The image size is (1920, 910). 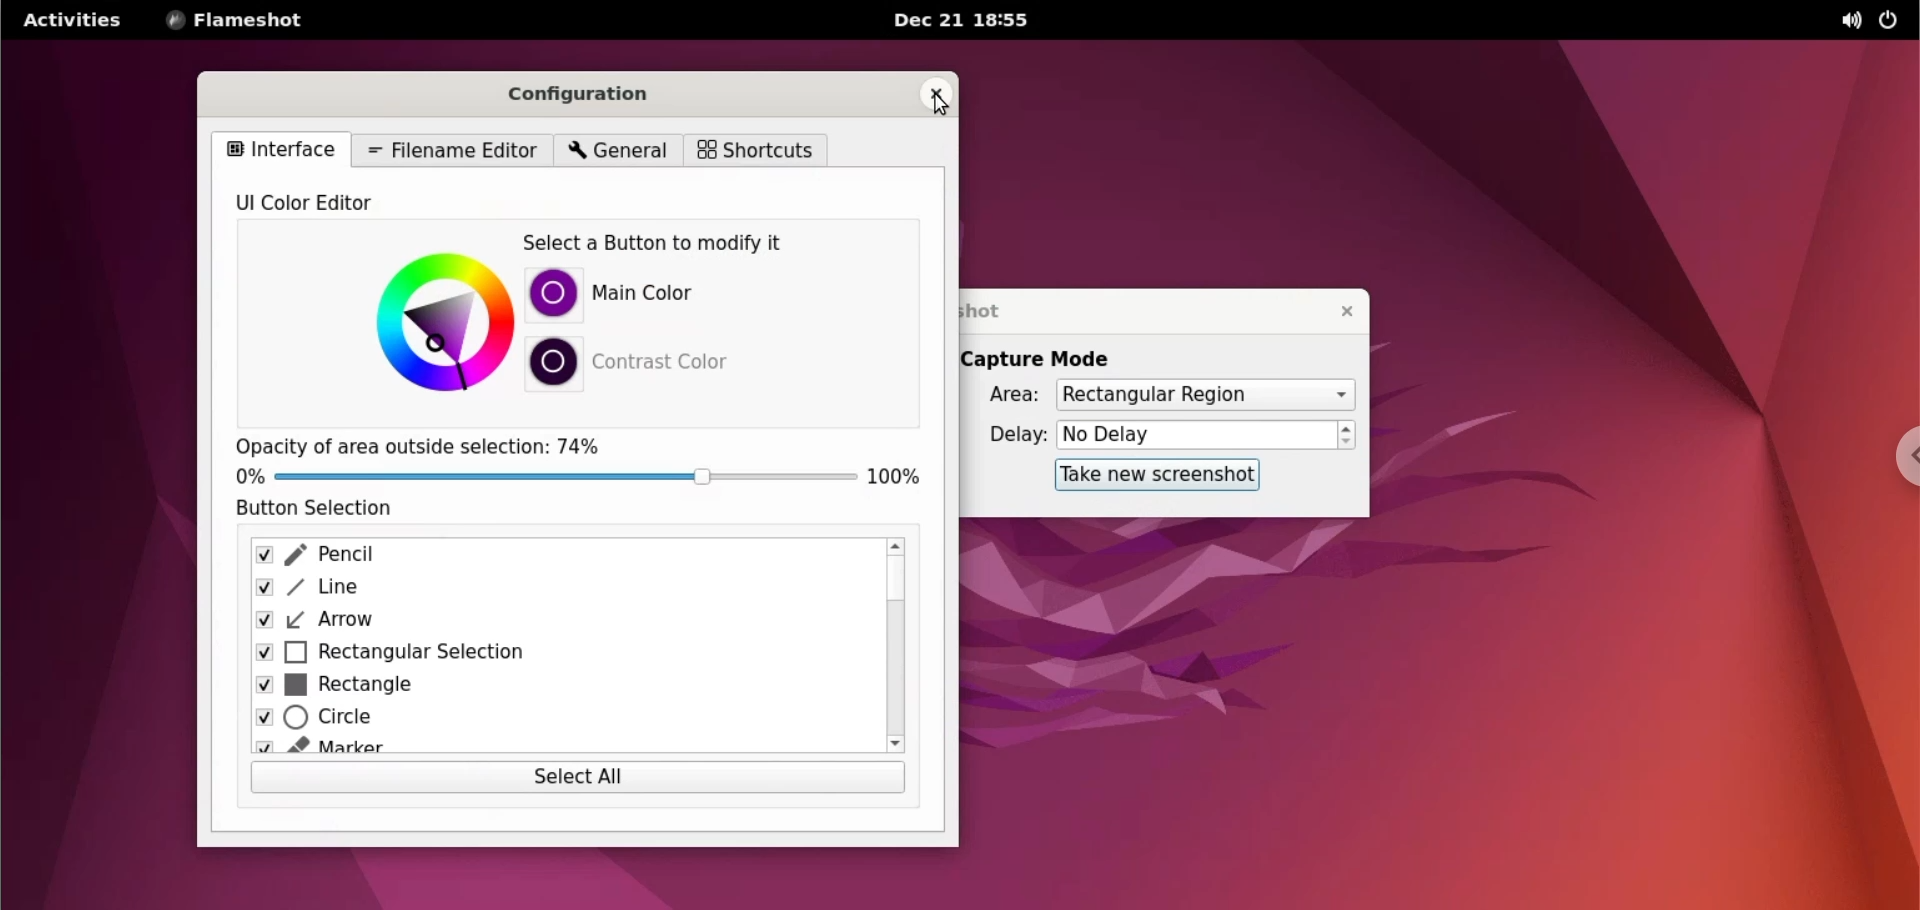 I want to click on configuration, so click(x=589, y=94).